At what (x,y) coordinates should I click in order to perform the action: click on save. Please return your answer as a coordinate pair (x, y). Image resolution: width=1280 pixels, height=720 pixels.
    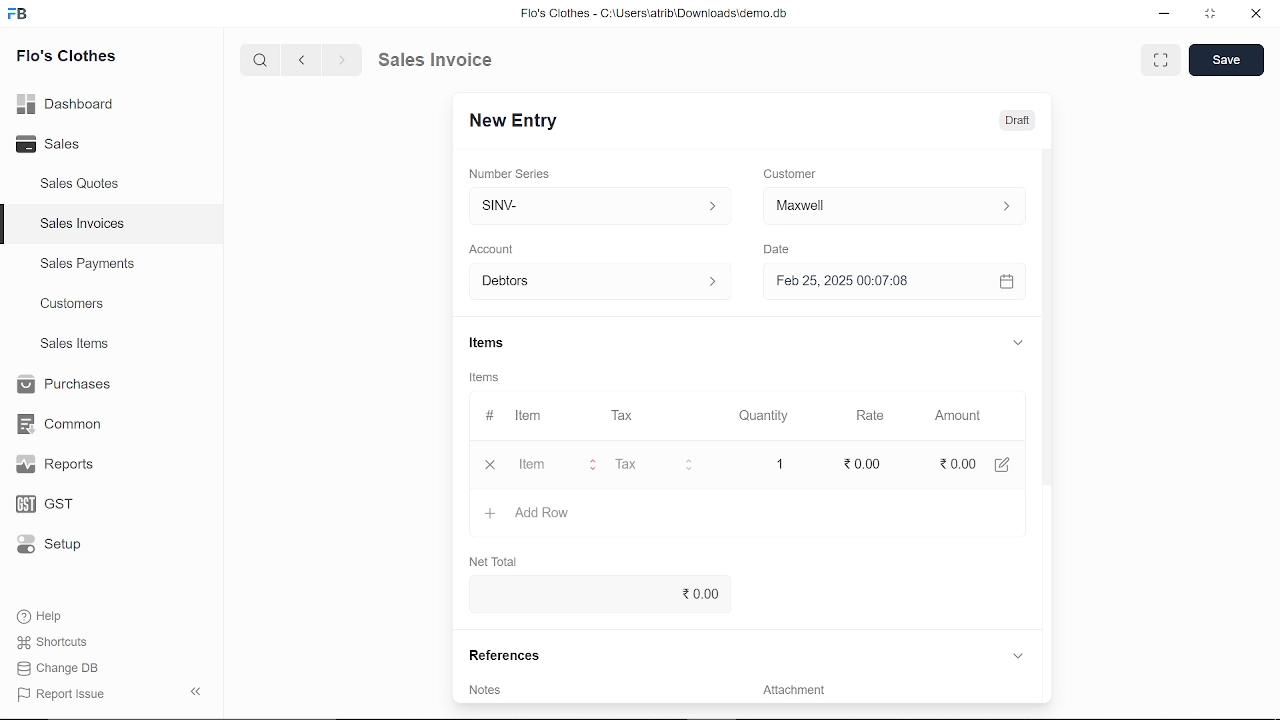
    Looking at the image, I should click on (1227, 60).